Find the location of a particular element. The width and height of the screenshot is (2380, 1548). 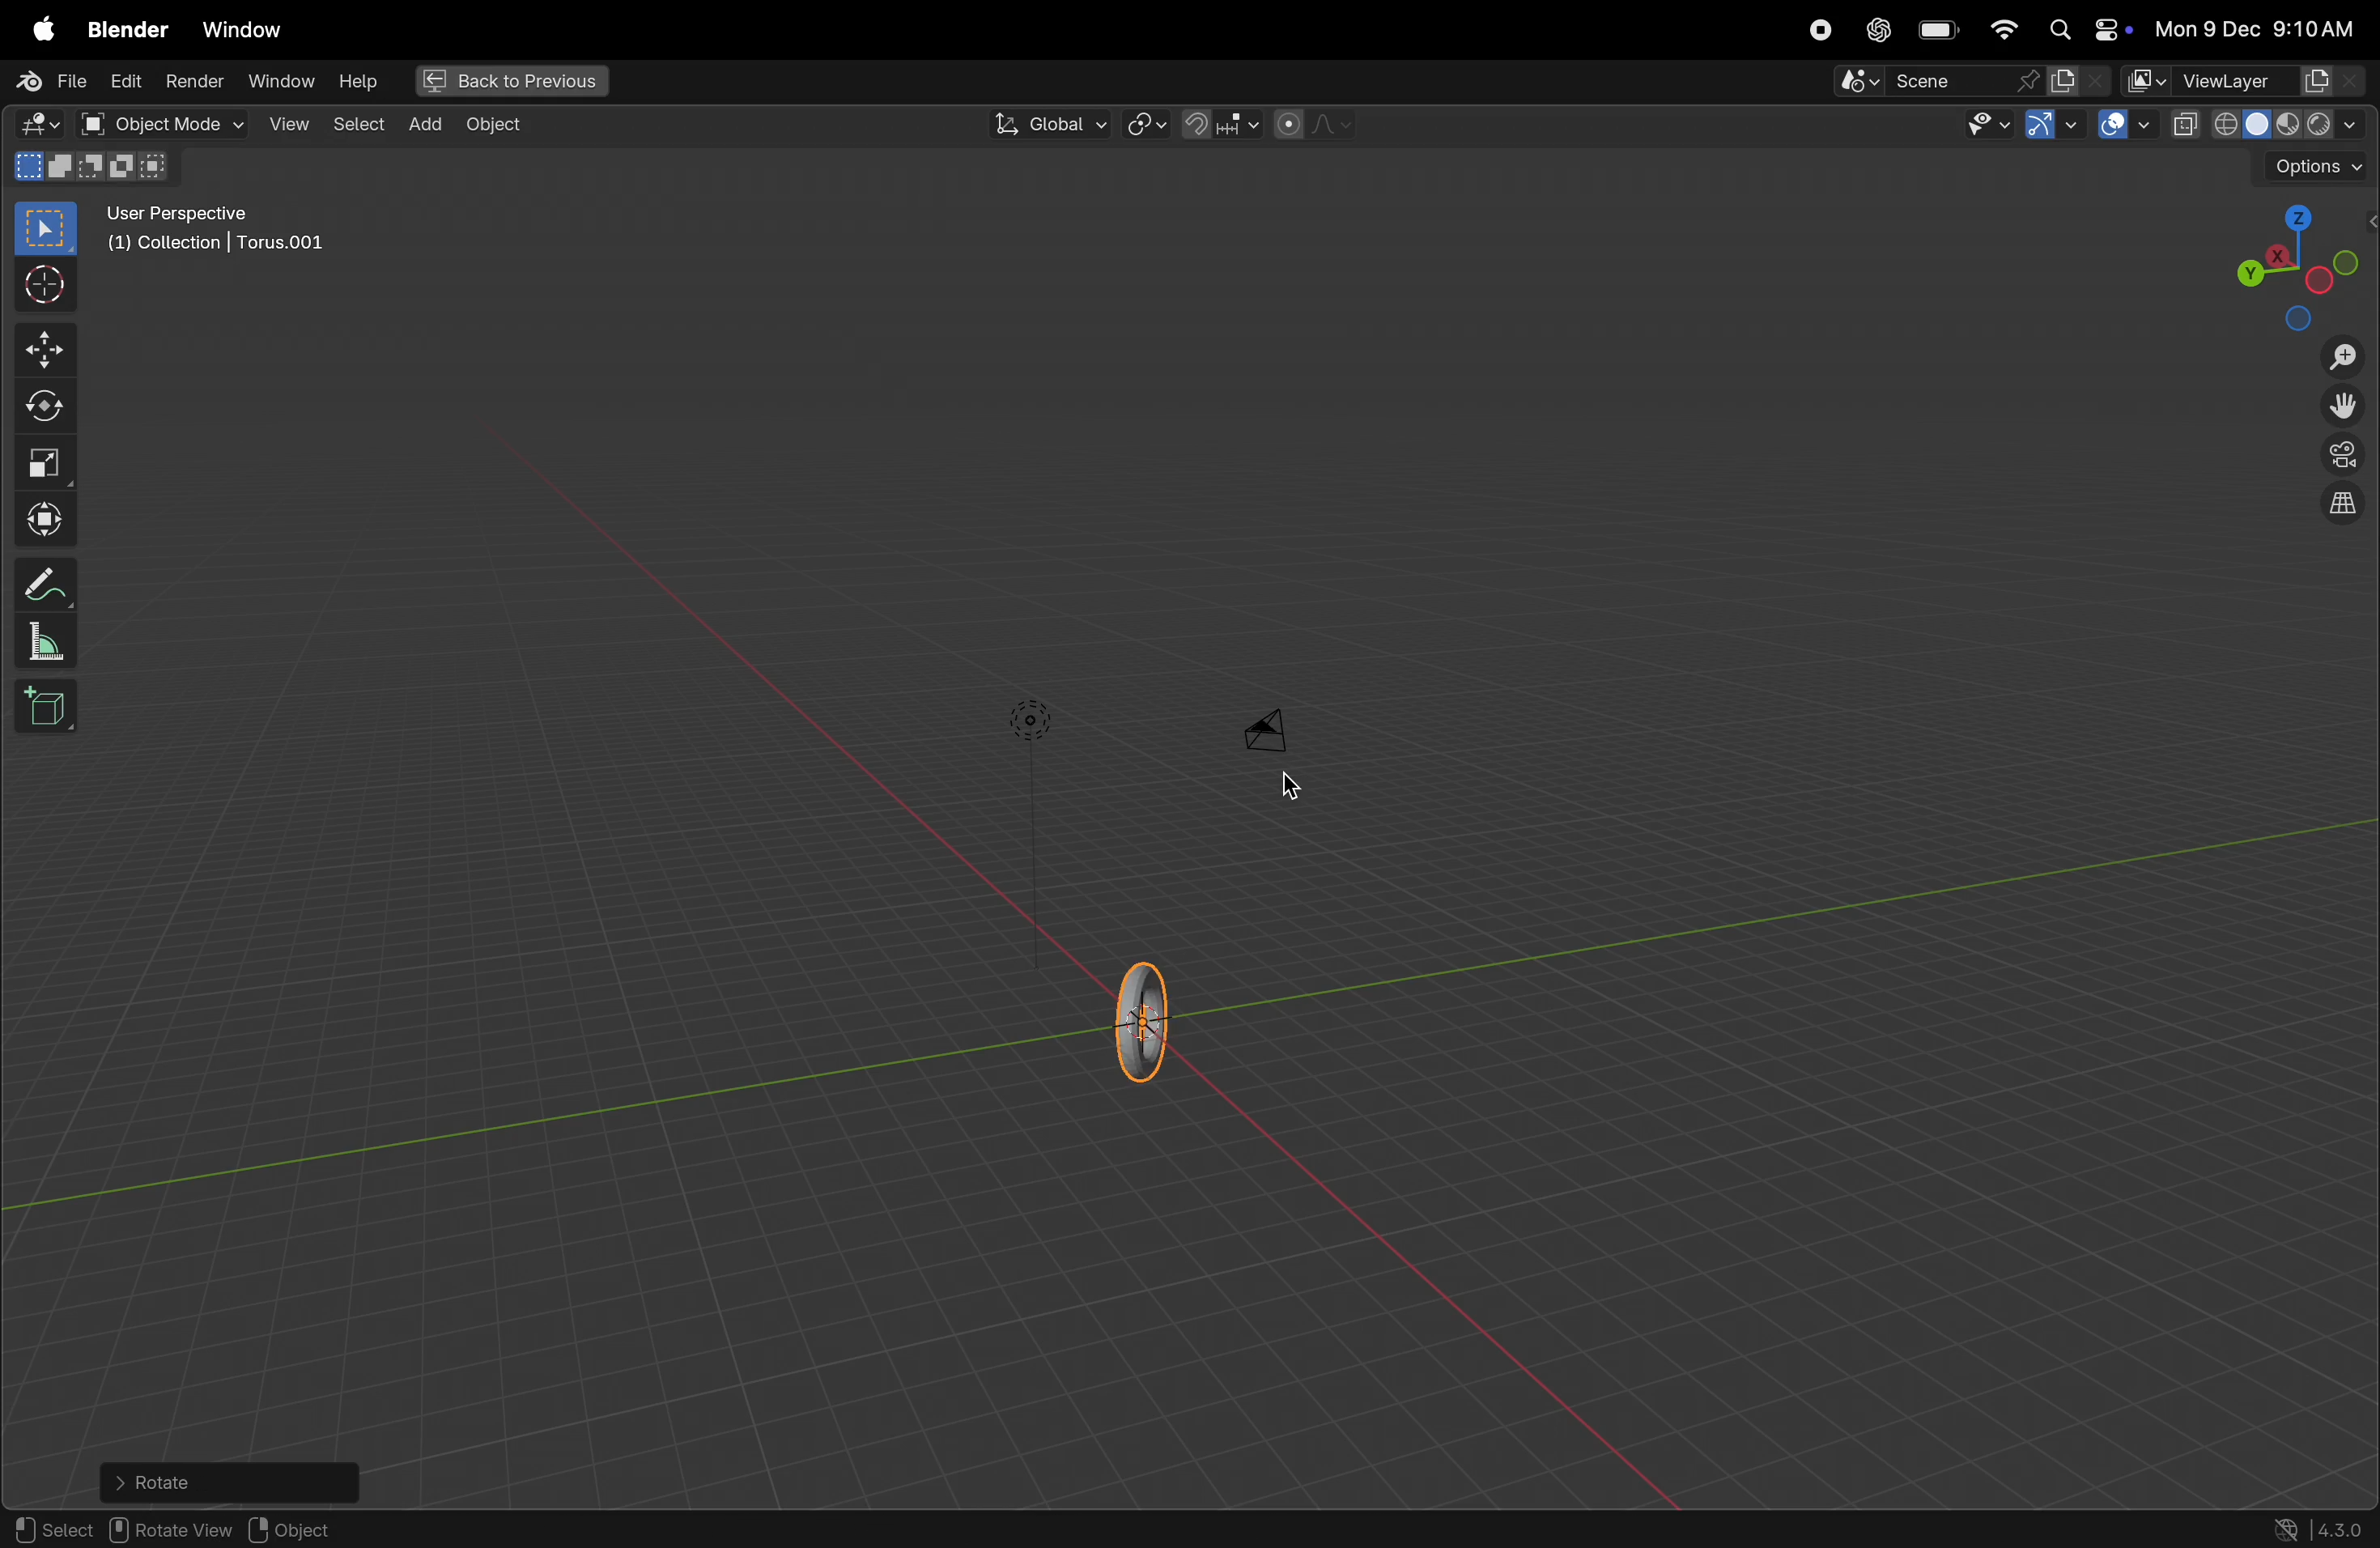

record is located at coordinates (1814, 30).